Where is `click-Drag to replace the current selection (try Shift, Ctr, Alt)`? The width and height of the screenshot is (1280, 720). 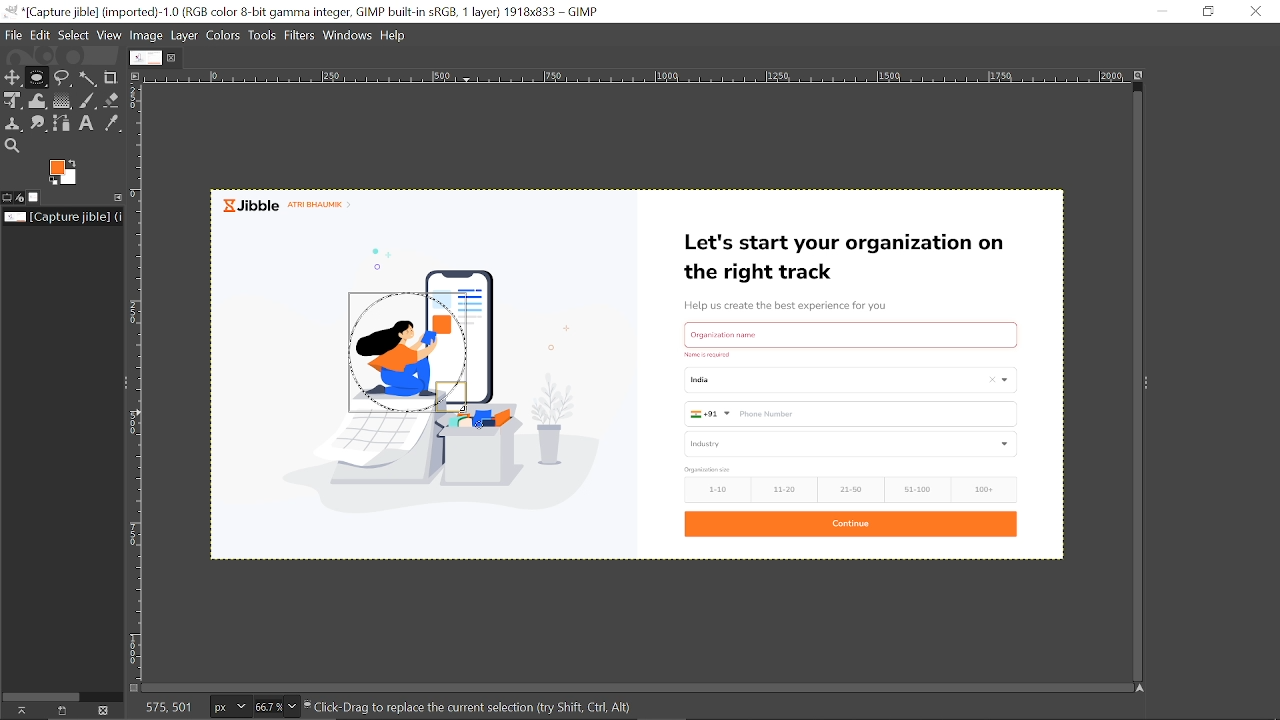 click-Drag to replace the current selection (try Shift, Ctr, Alt) is located at coordinates (471, 706).